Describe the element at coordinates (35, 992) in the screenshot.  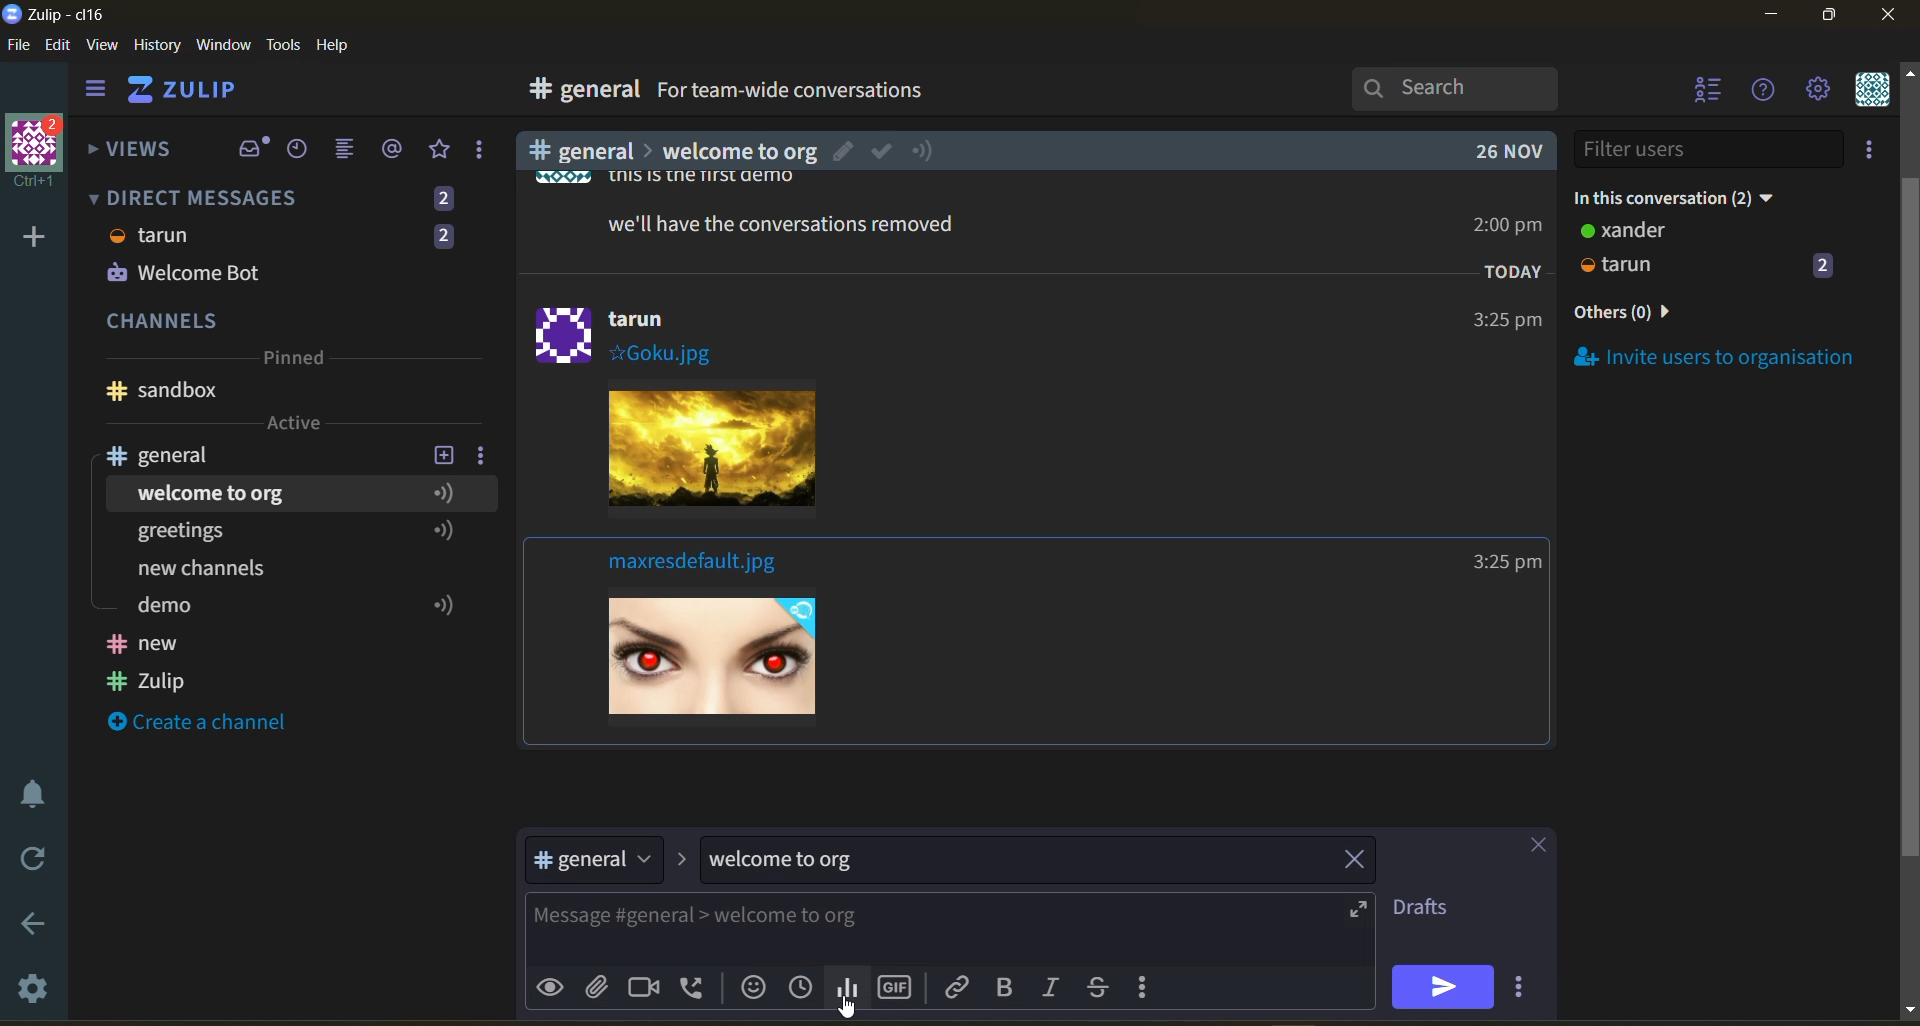
I see `settings` at that location.